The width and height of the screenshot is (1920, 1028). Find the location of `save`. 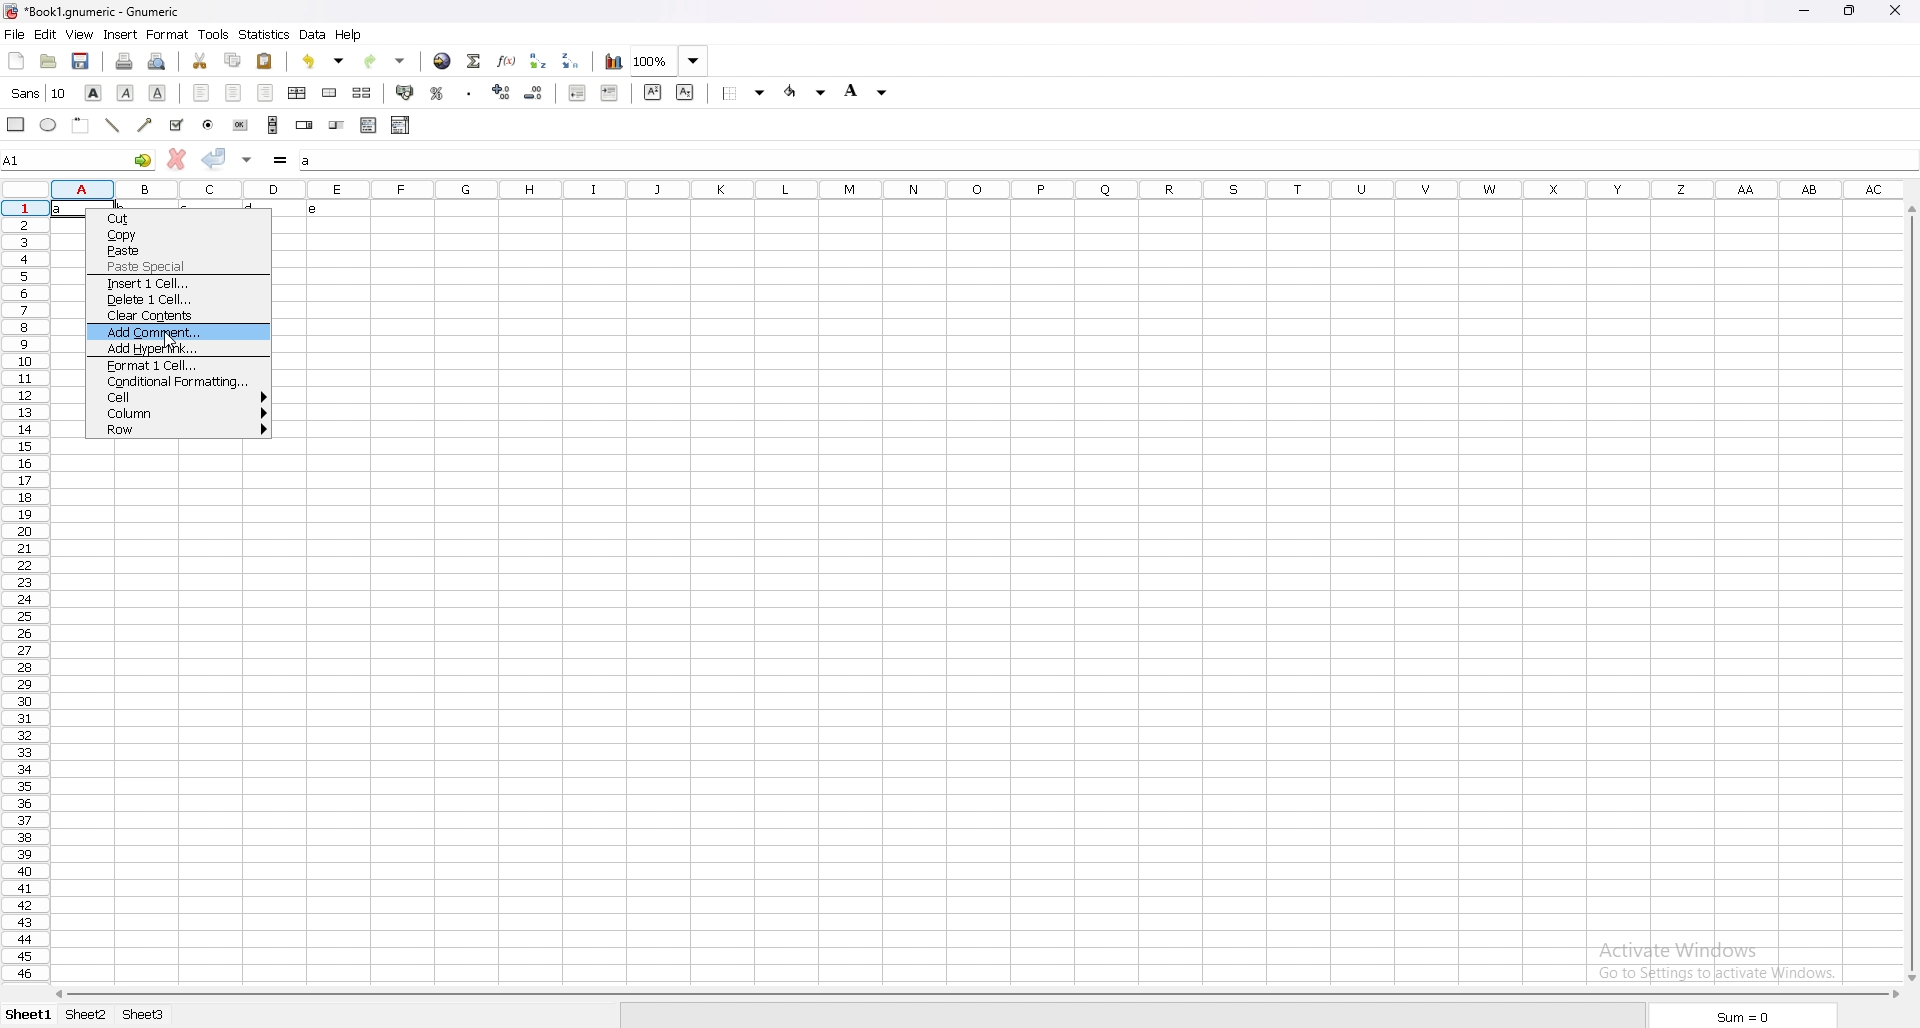

save is located at coordinates (82, 61).